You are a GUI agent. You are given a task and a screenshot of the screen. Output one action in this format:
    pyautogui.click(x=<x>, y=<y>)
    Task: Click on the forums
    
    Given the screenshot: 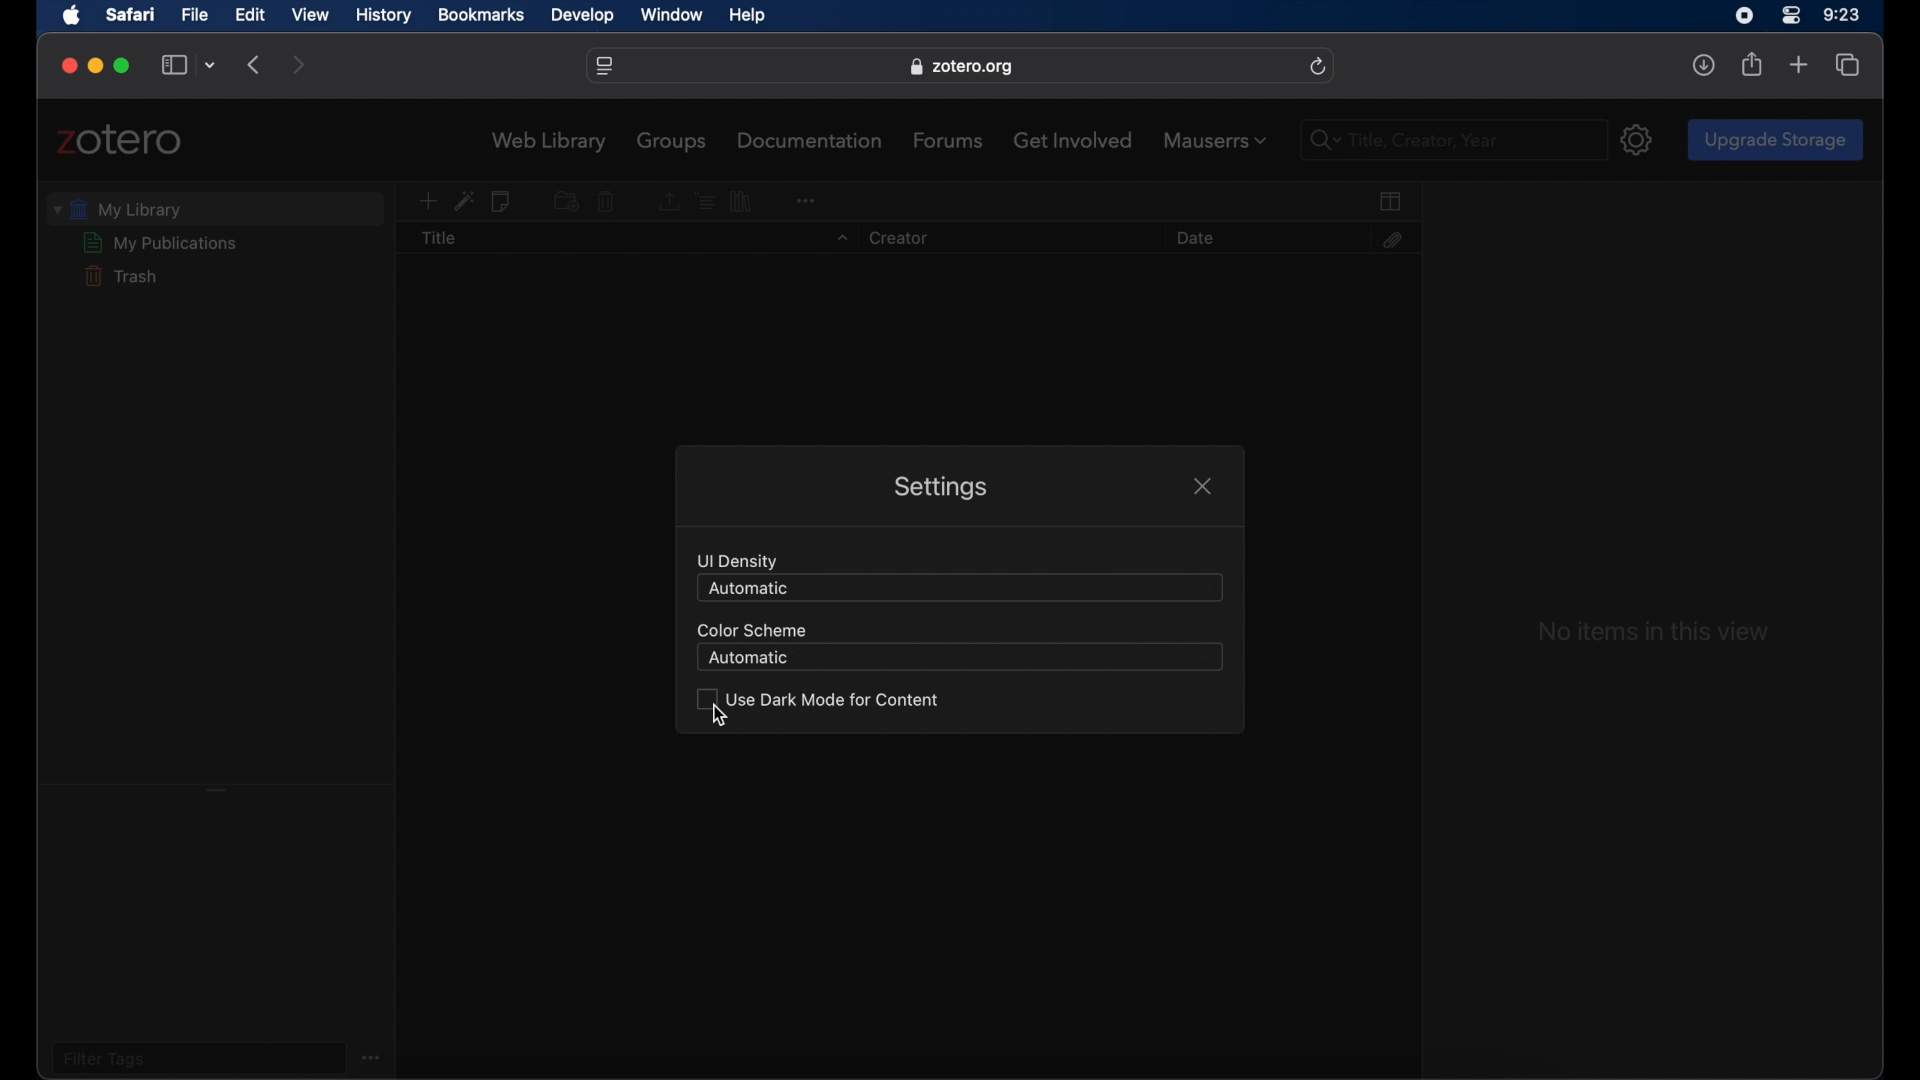 What is the action you would take?
    pyautogui.click(x=949, y=140)
    